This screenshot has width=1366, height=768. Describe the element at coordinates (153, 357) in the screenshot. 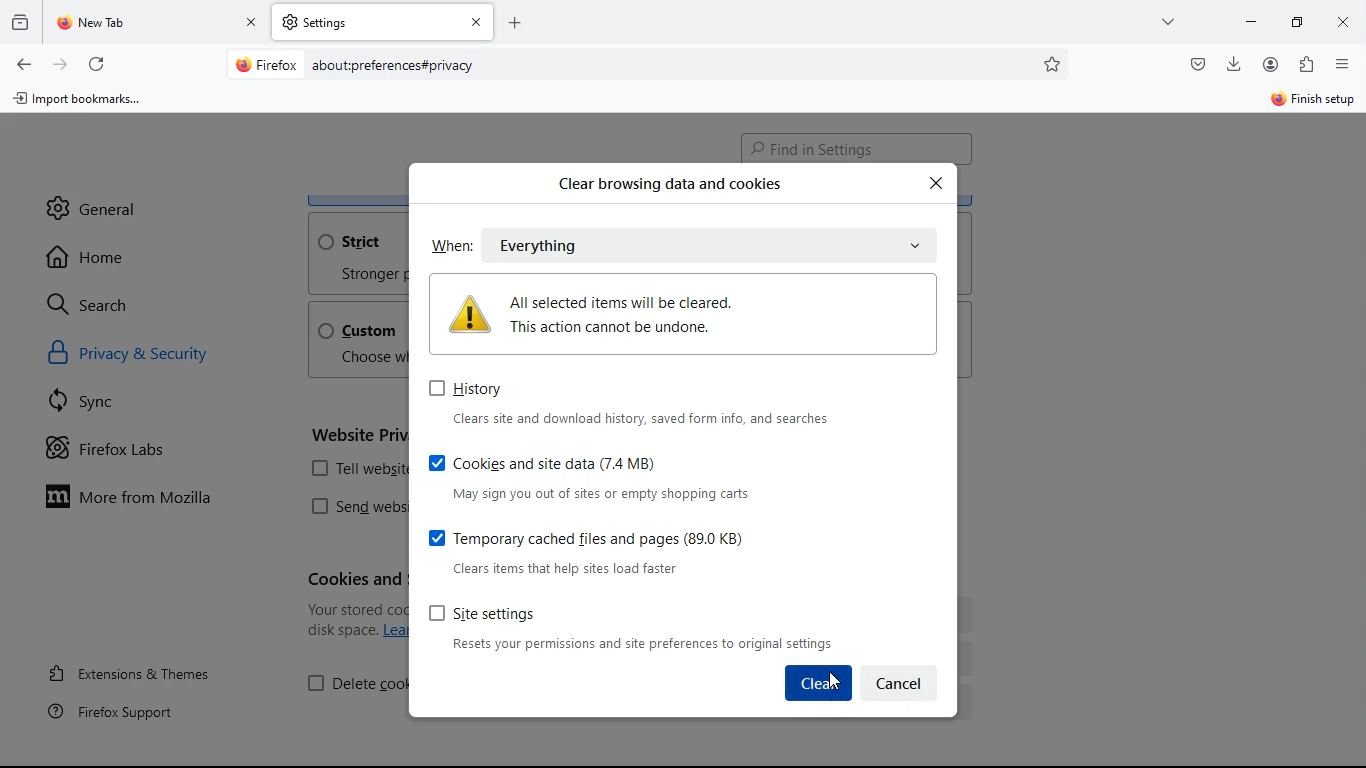

I see `privacy & security` at that location.